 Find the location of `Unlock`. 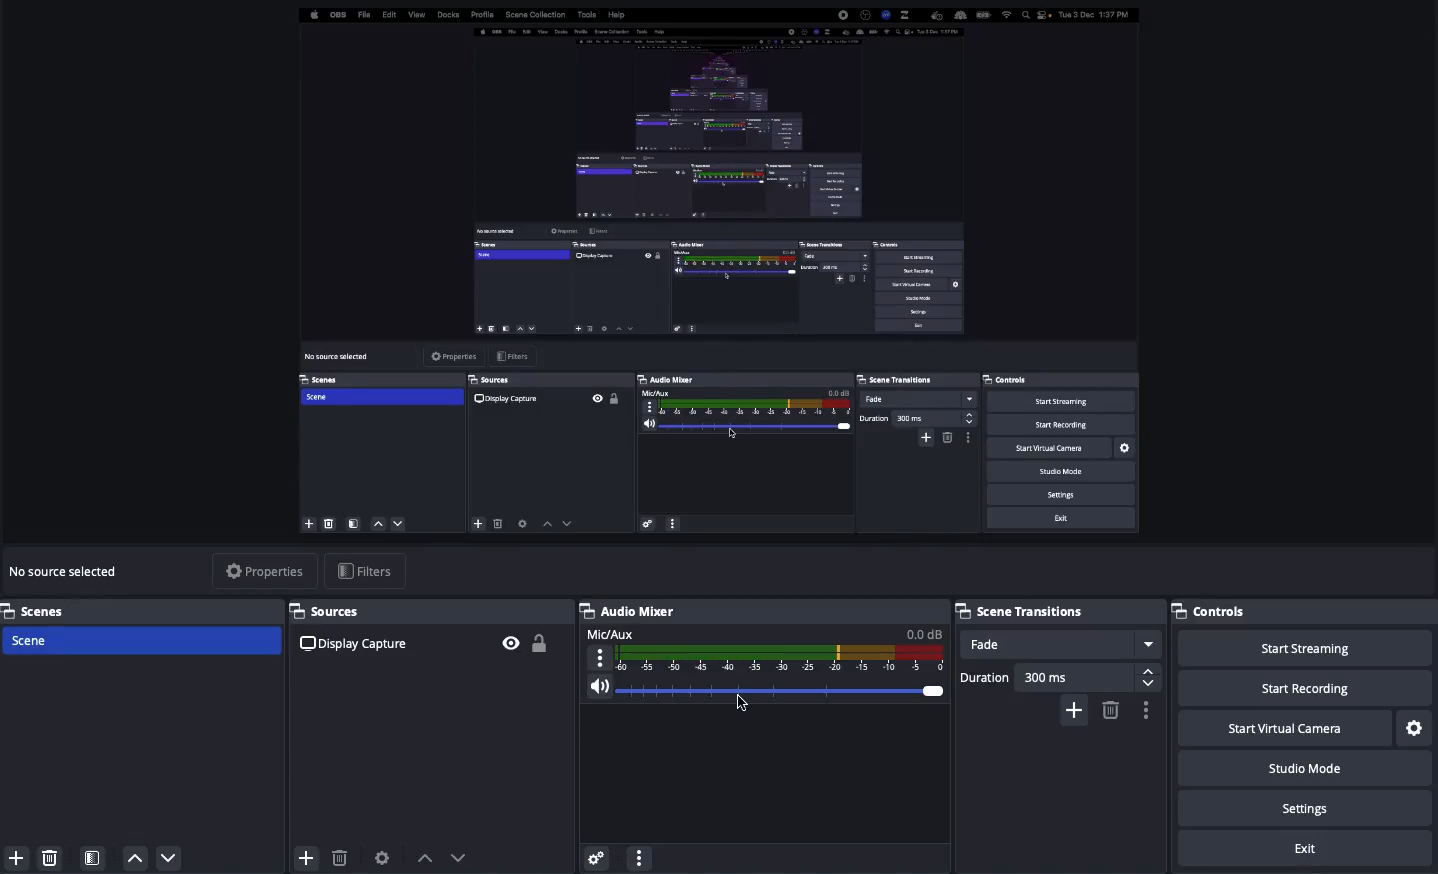

Unlock is located at coordinates (541, 644).